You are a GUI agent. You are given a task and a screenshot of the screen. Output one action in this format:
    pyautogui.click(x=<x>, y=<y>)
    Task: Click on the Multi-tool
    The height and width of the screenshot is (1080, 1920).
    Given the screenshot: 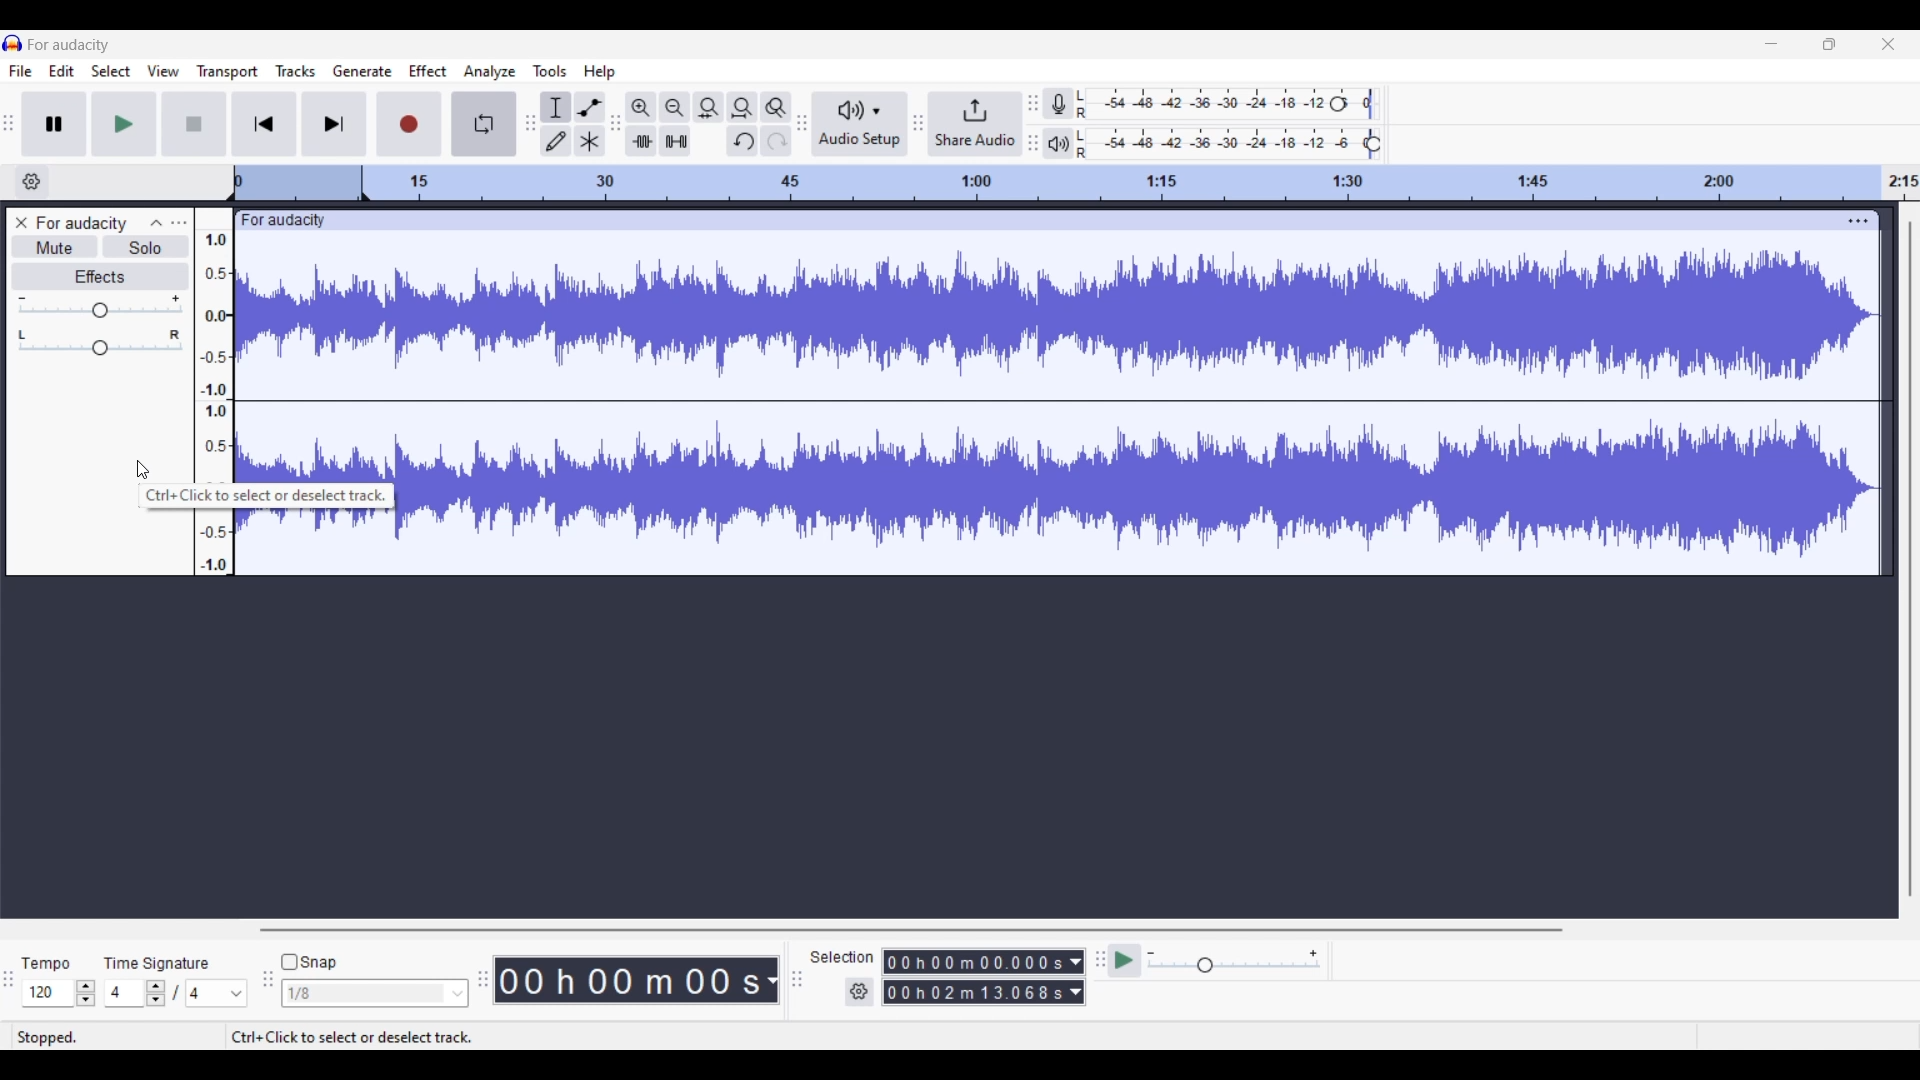 What is the action you would take?
    pyautogui.click(x=589, y=140)
    